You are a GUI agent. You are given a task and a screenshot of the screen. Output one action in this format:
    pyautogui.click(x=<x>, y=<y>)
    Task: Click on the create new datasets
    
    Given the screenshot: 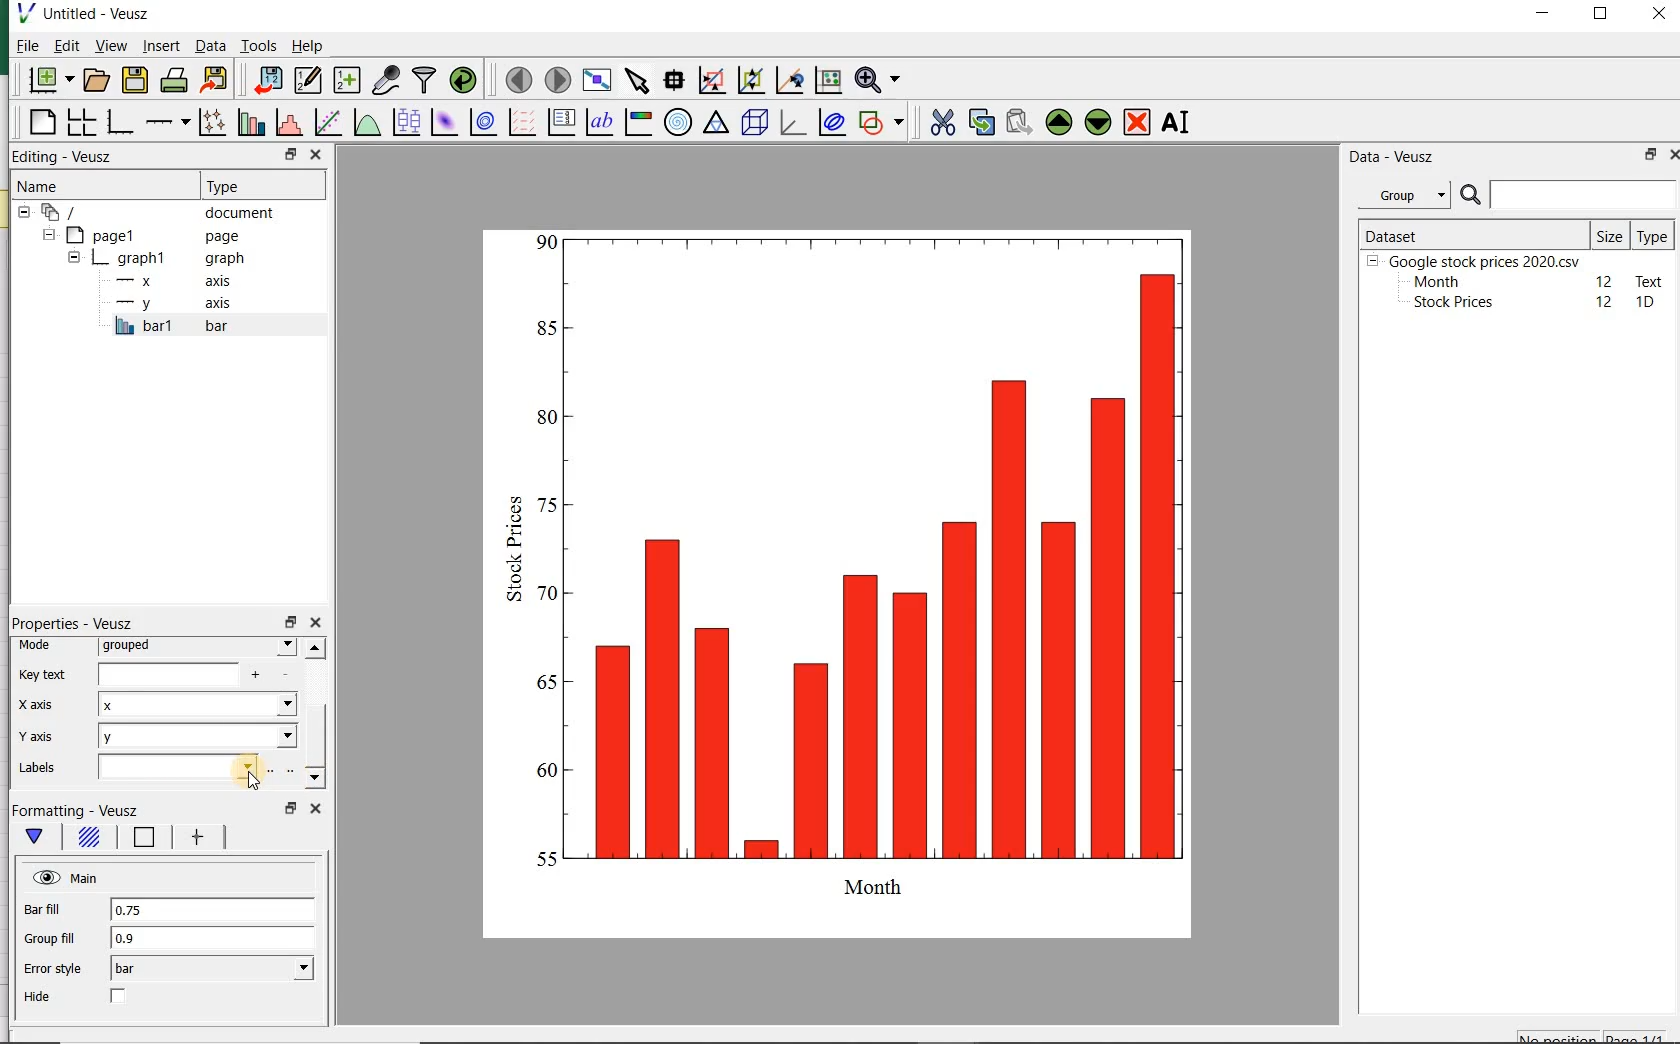 What is the action you would take?
    pyautogui.click(x=347, y=81)
    